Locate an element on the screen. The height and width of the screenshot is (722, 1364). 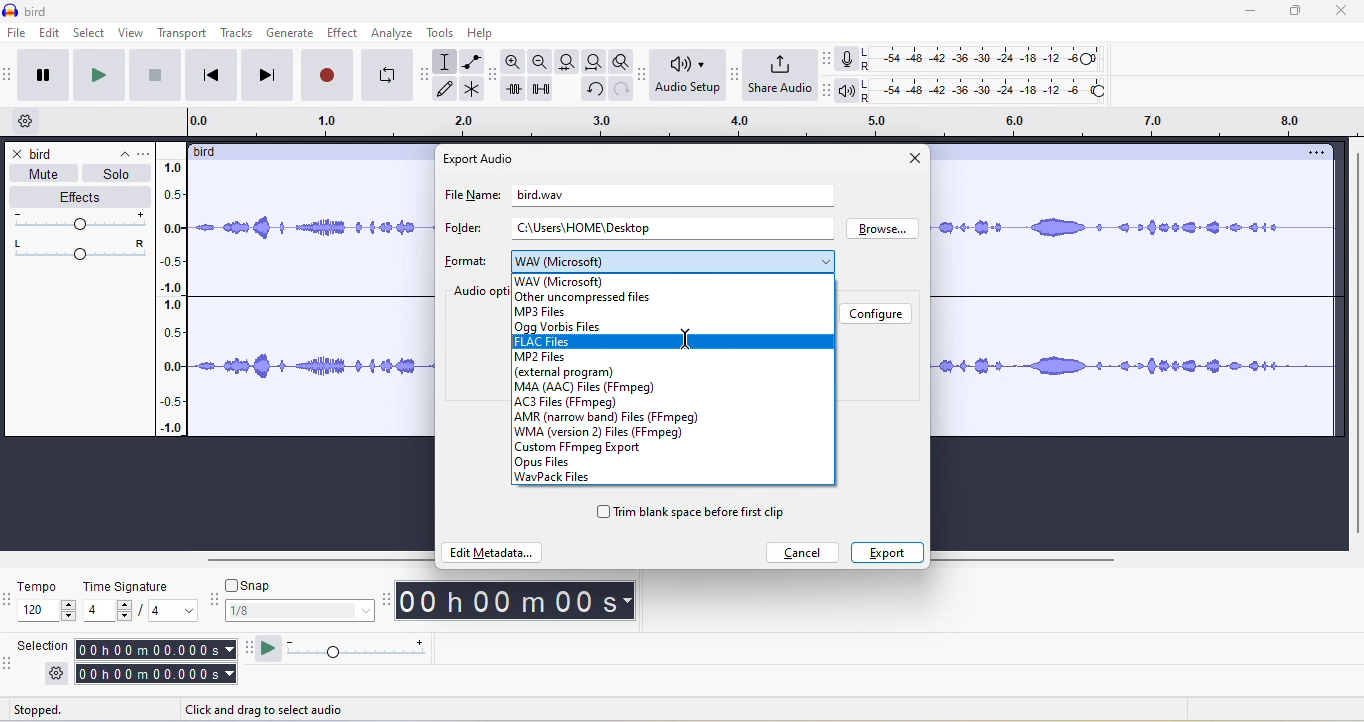
play at speed is located at coordinates (268, 650).